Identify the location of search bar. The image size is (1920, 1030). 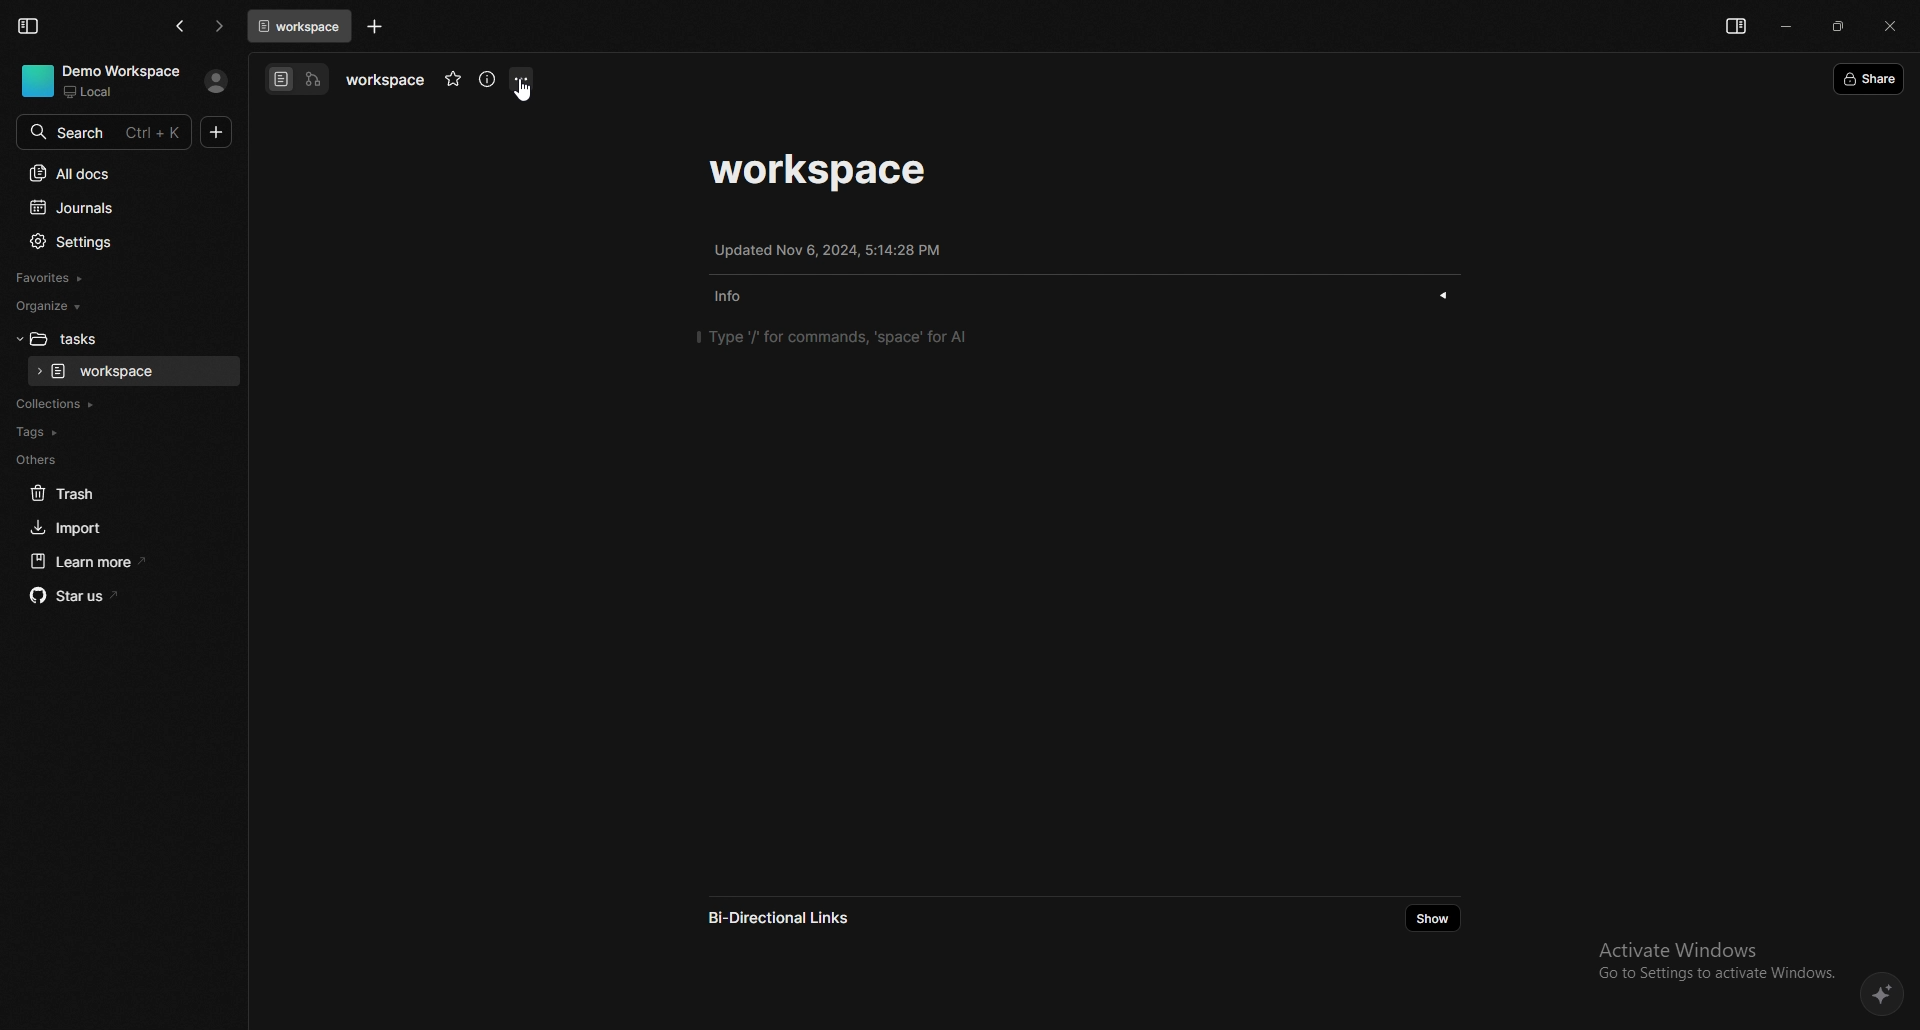
(104, 130).